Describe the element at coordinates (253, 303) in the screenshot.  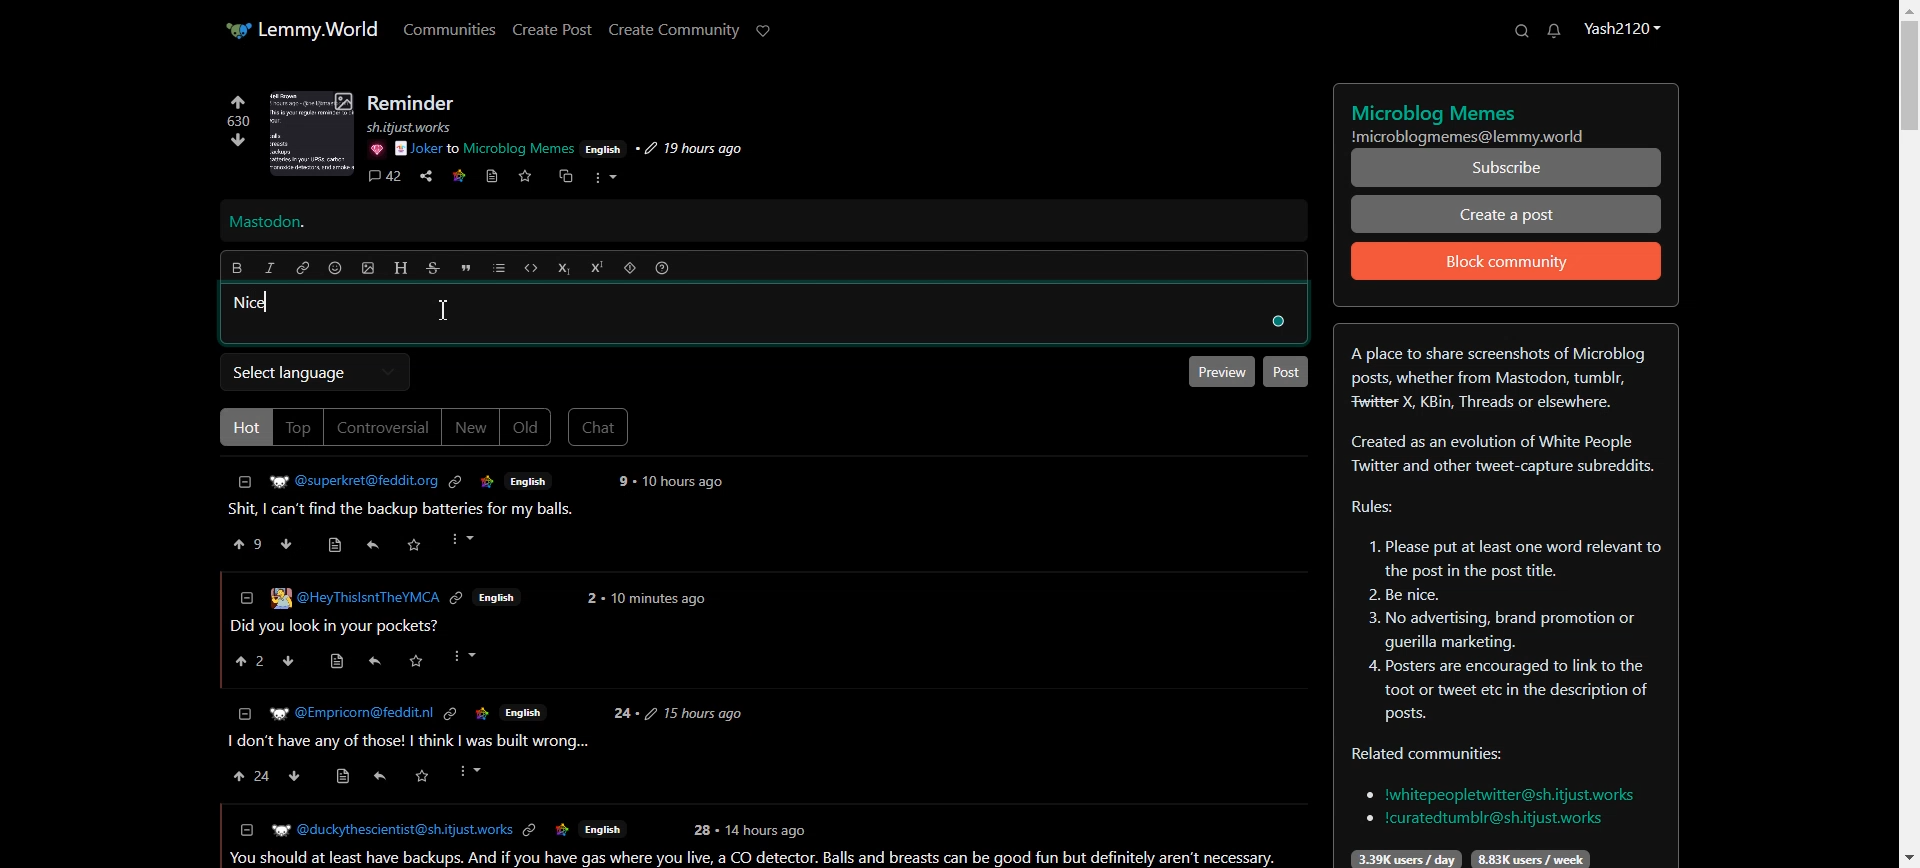
I see `Text` at that location.